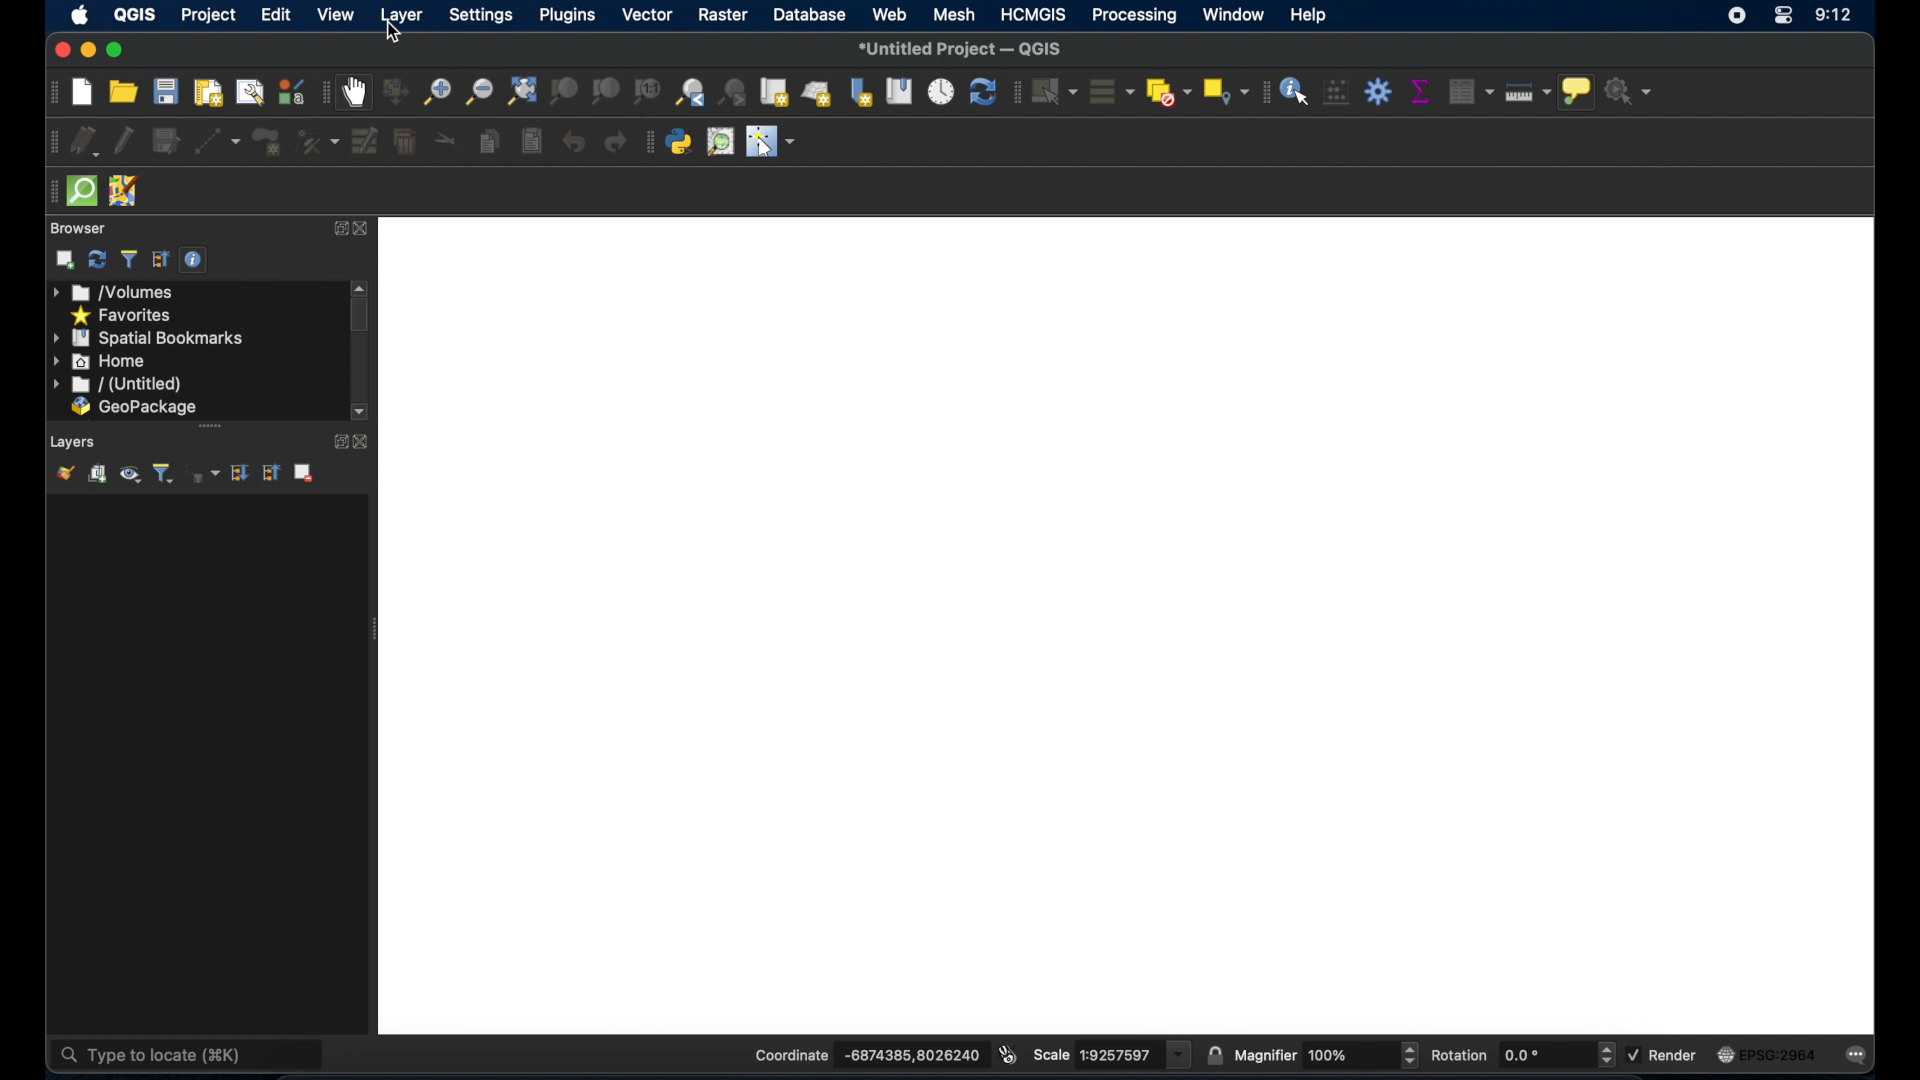  What do you see at coordinates (1007, 1053) in the screenshot?
I see `toggle extents and mouse display position` at bounding box center [1007, 1053].